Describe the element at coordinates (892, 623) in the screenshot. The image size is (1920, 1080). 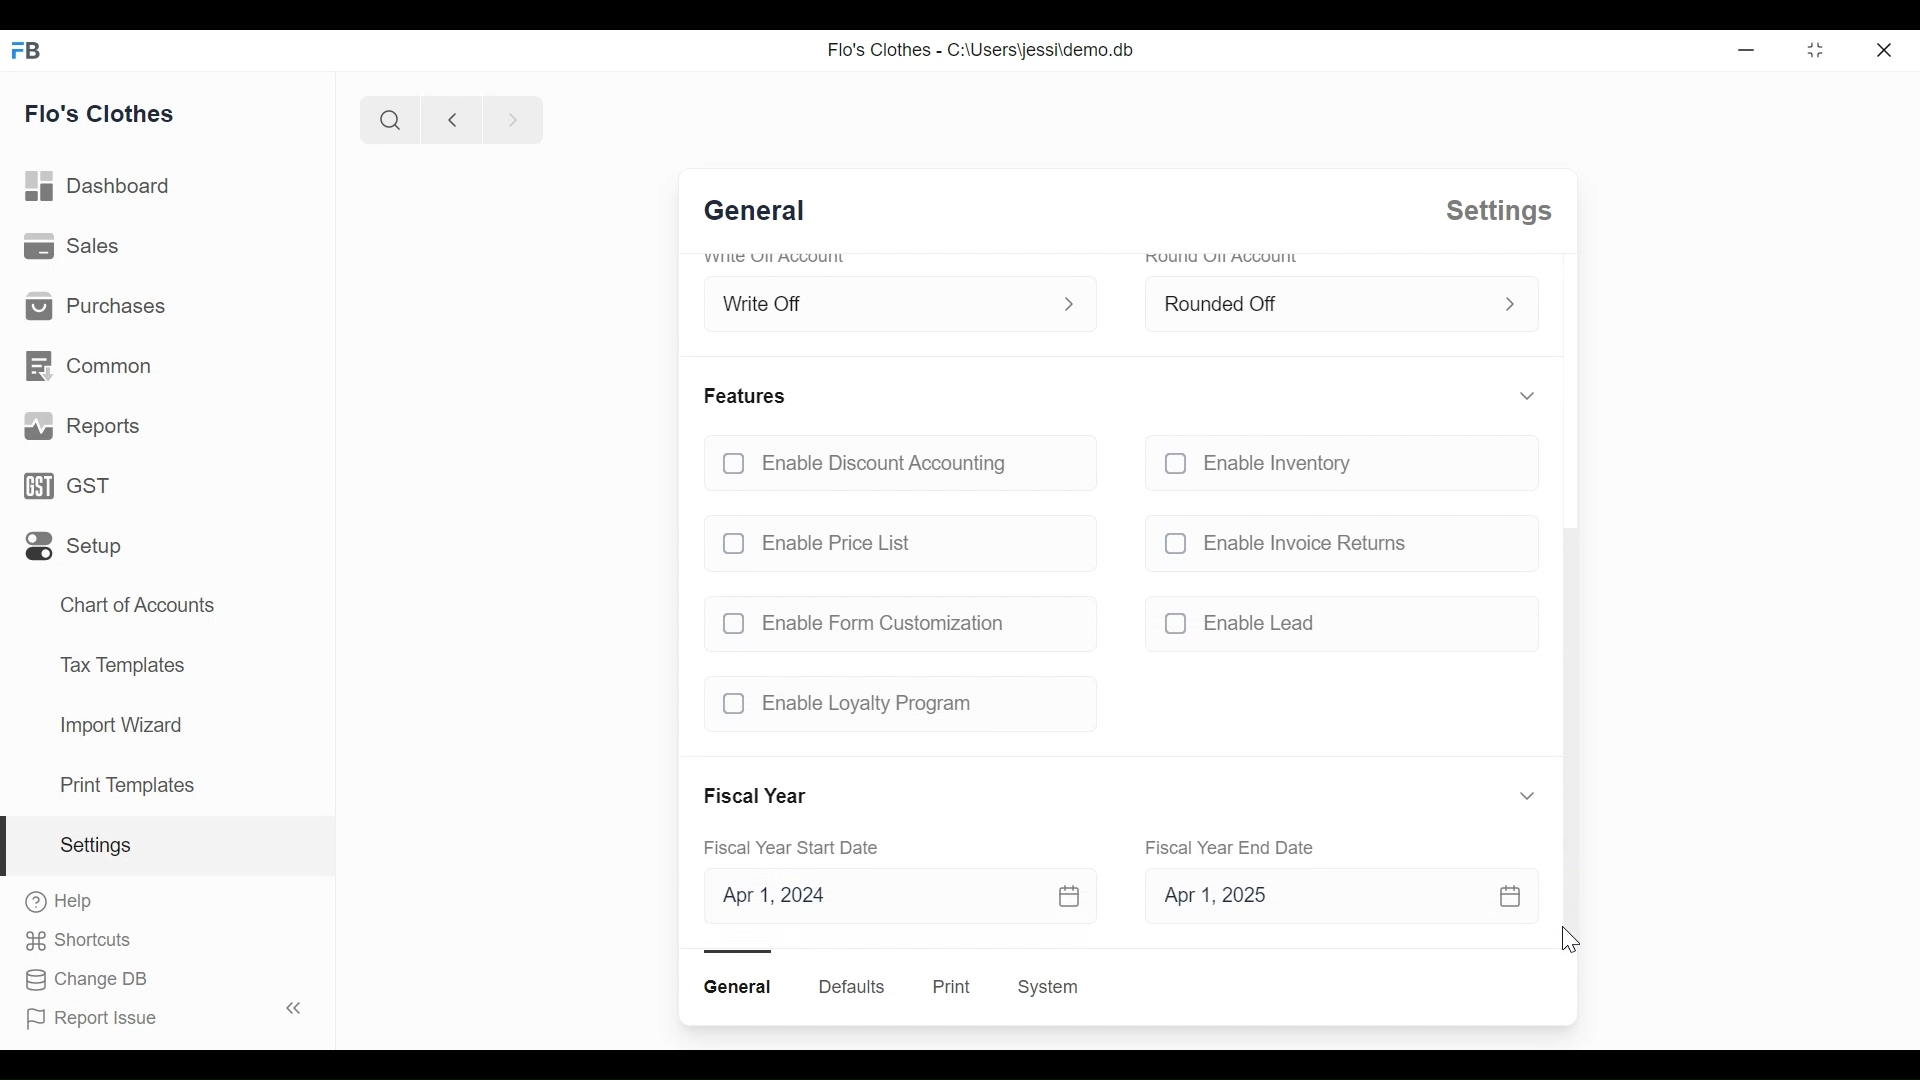
I see `unchecked Enable Form Customization` at that location.